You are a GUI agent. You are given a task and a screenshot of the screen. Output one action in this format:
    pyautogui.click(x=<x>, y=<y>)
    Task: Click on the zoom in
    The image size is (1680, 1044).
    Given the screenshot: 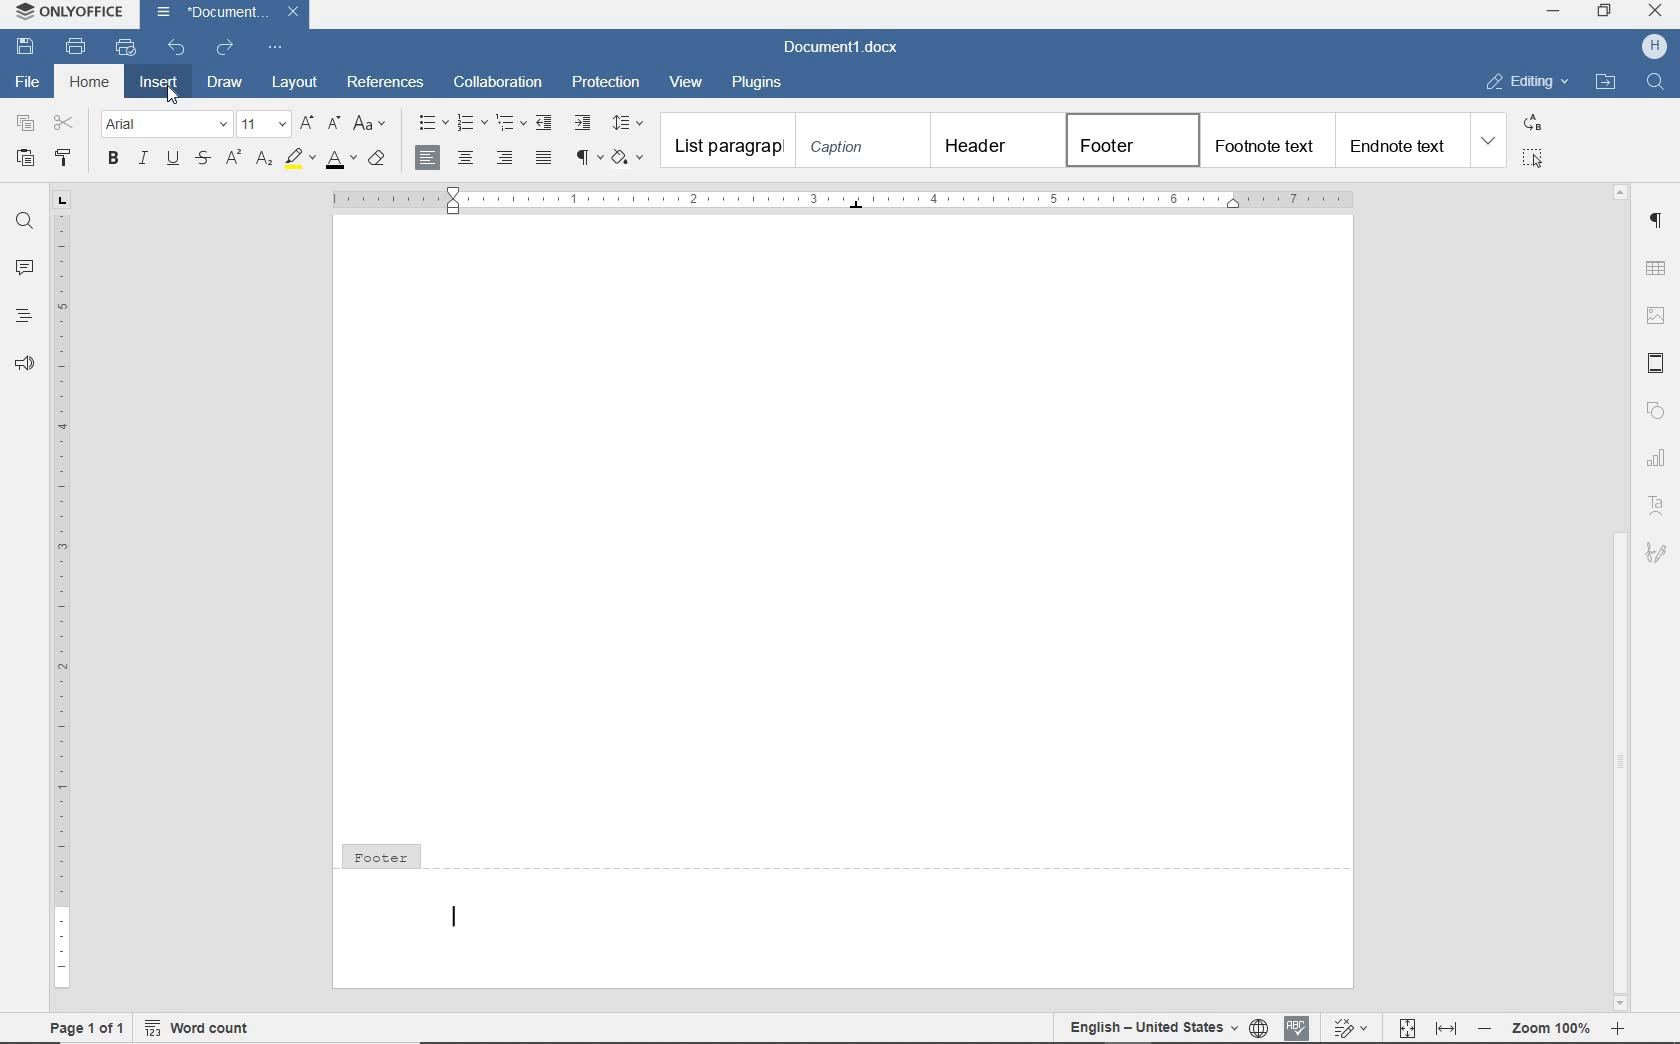 What is the action you would take?
    pyautogui.click(x=1620, y=1029)
    